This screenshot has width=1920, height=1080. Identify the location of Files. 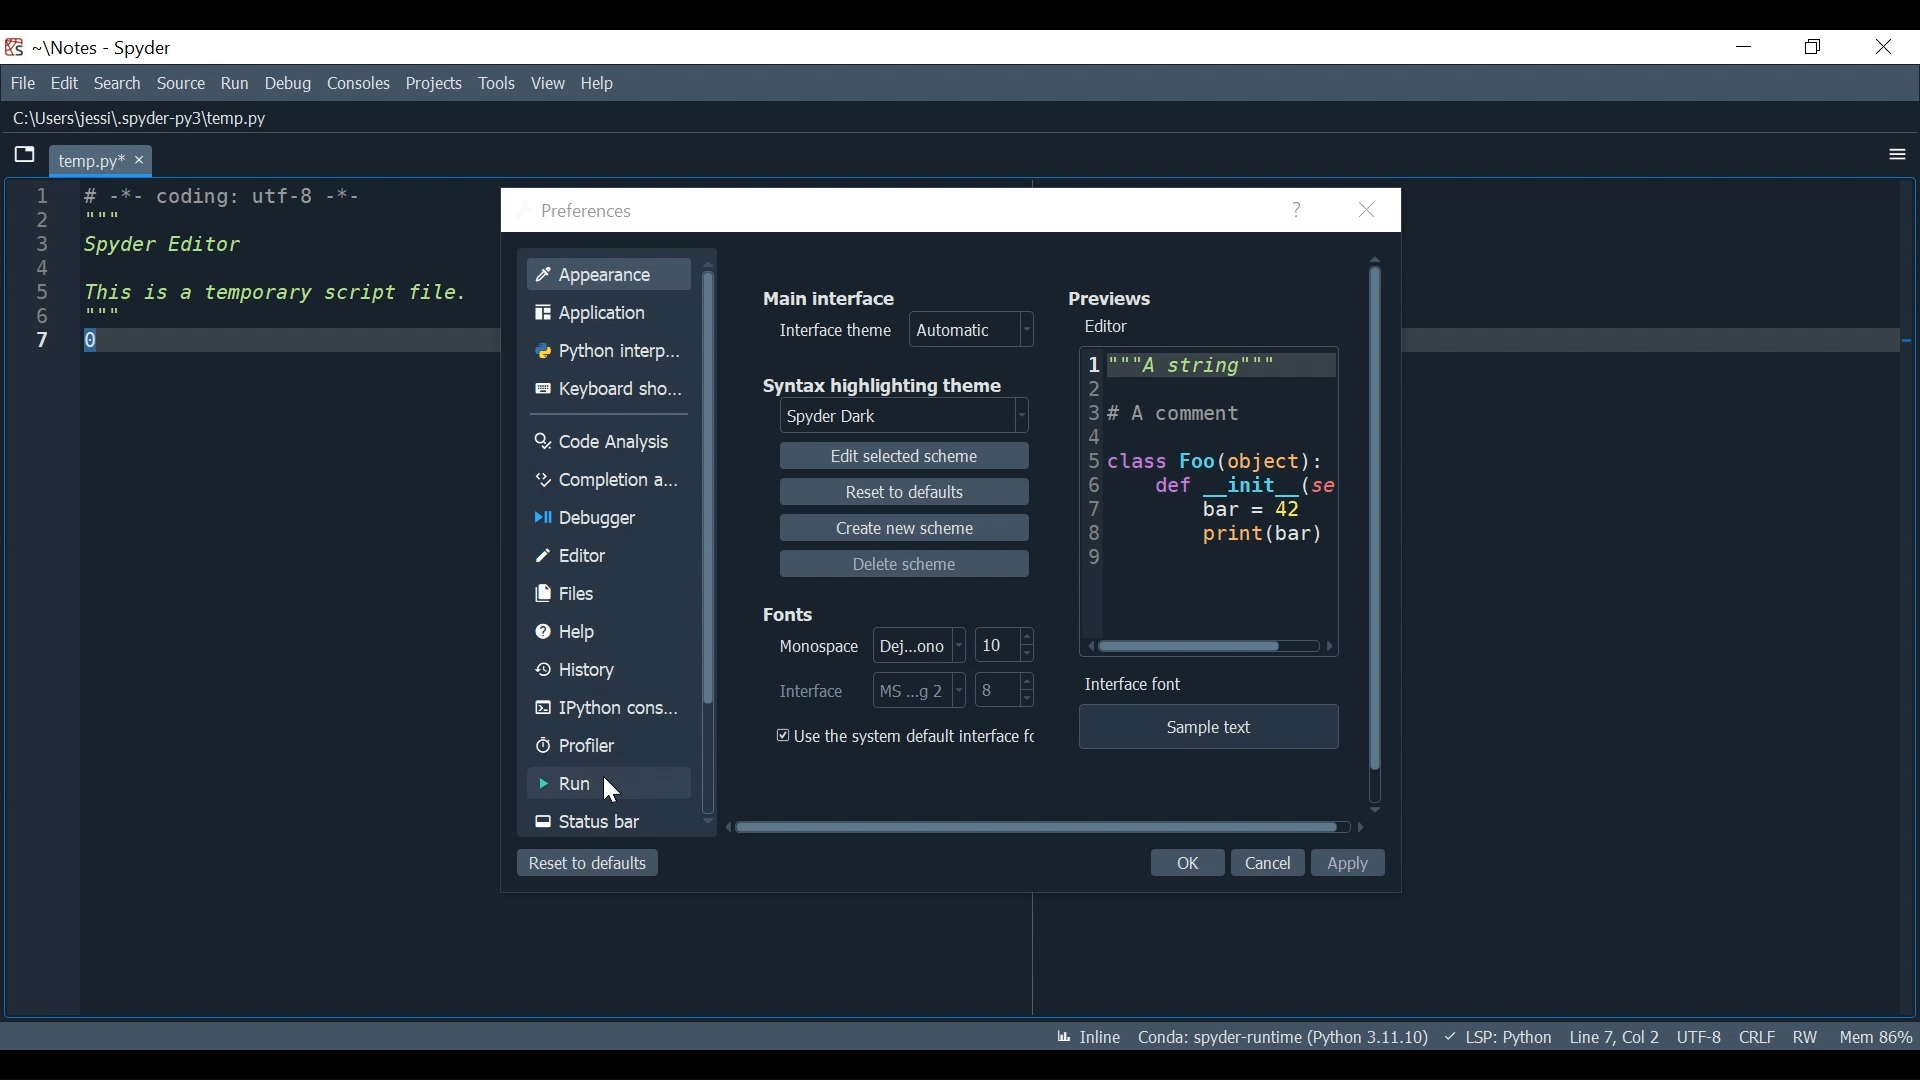
(600, 592).